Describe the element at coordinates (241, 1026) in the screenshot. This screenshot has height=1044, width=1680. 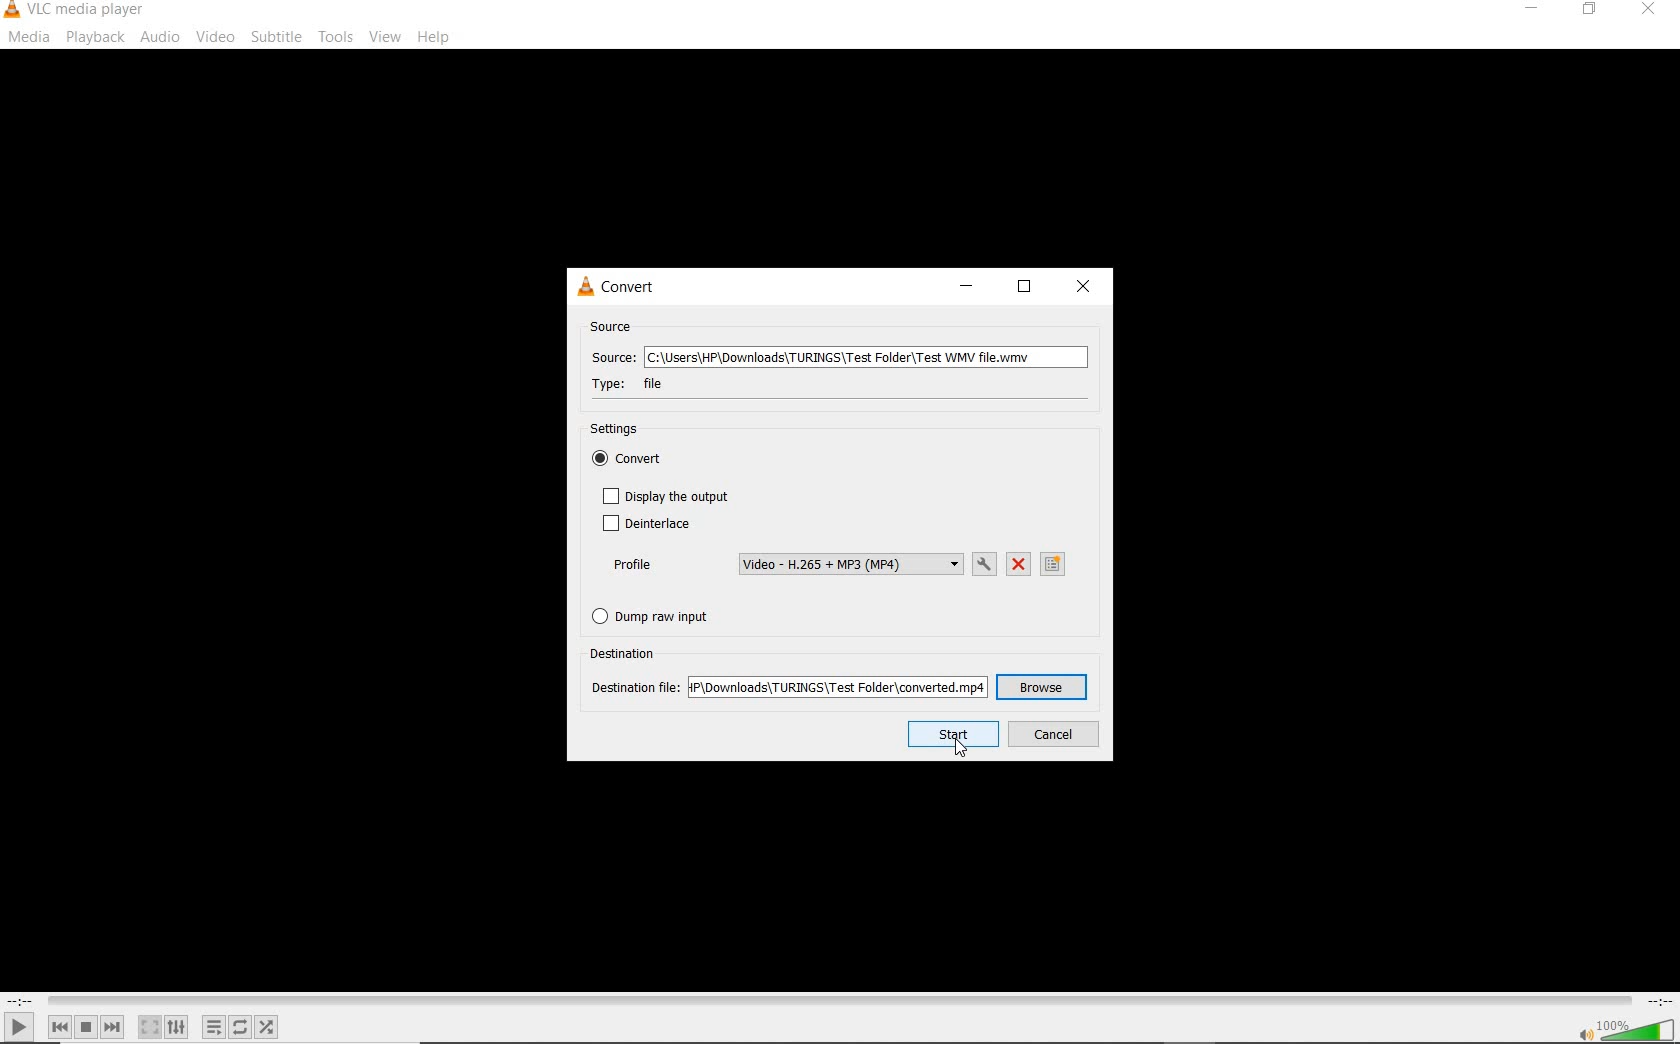
I see `click to toggle between loop all` at that location.